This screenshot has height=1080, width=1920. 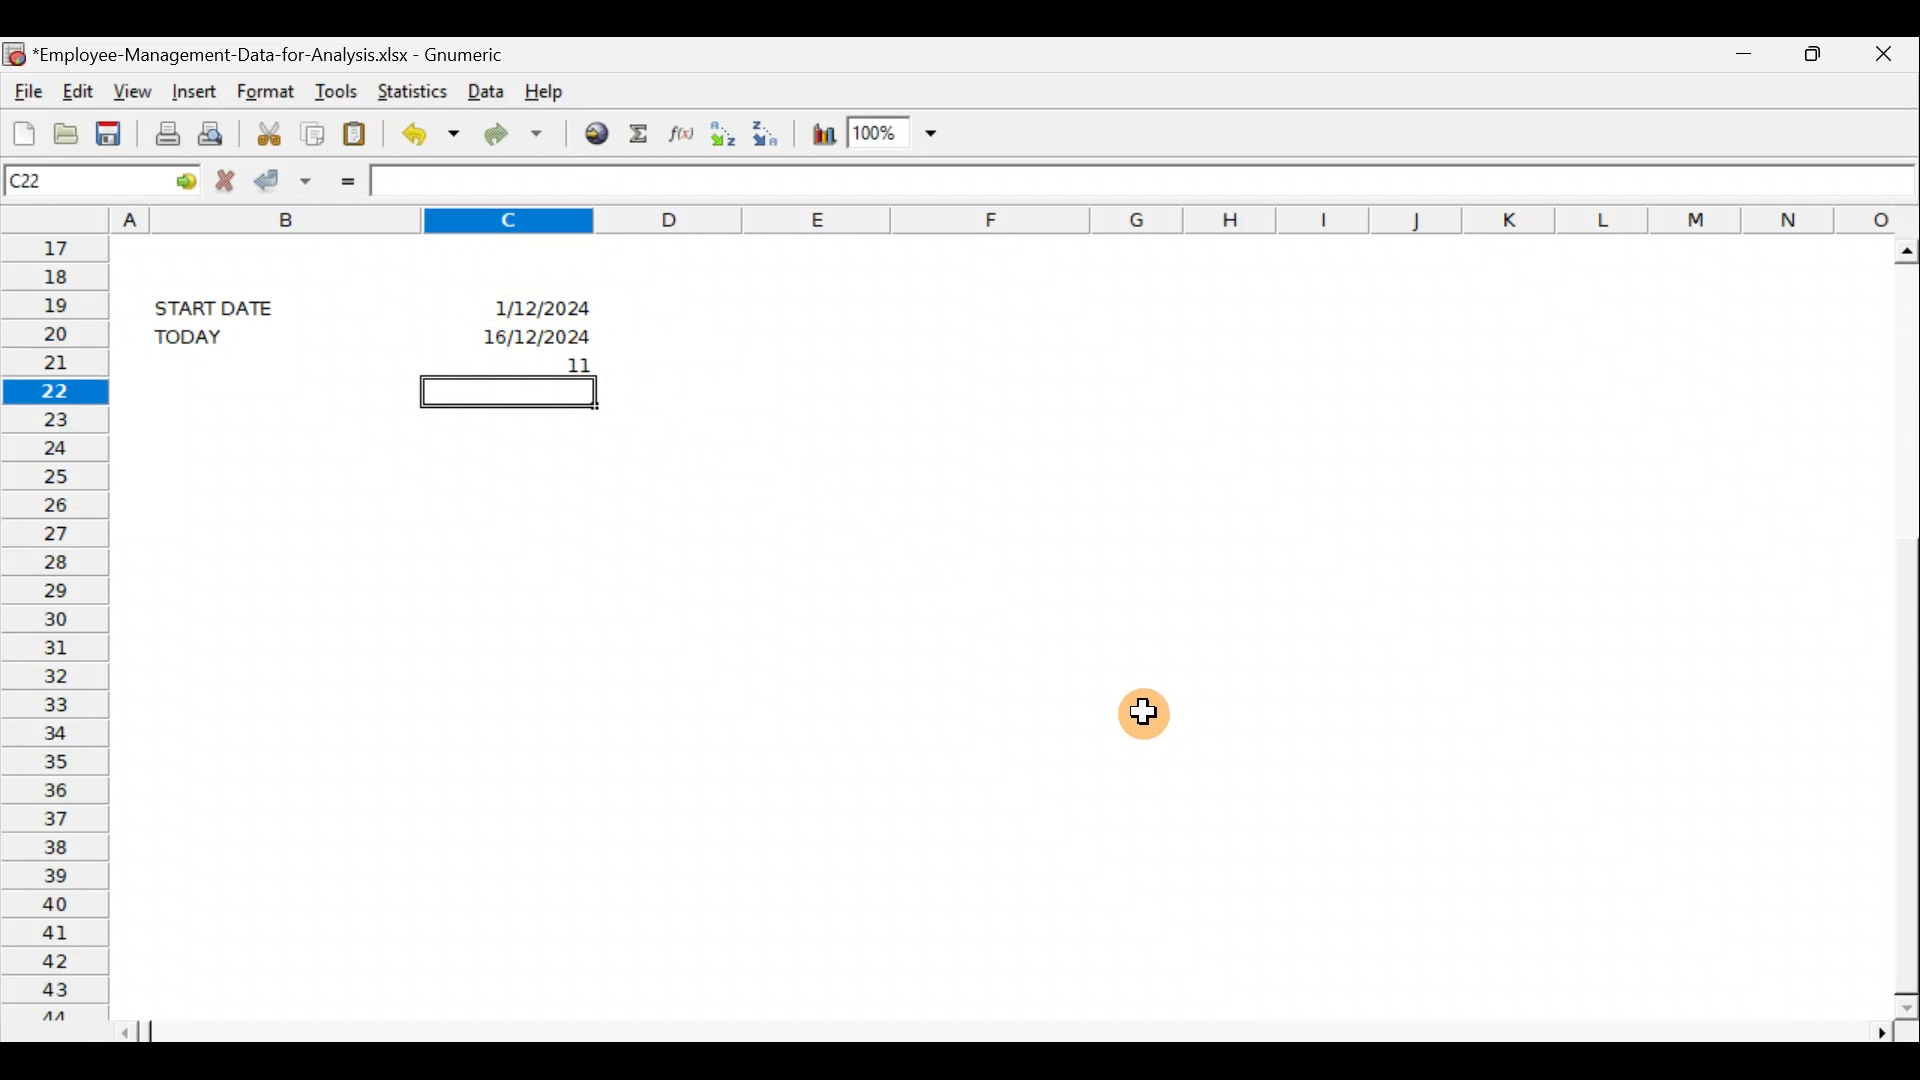 What do you see at coordinates (509, 133) in the screenshot?
I see `Redo undone action` at bounding box center [509, 133].